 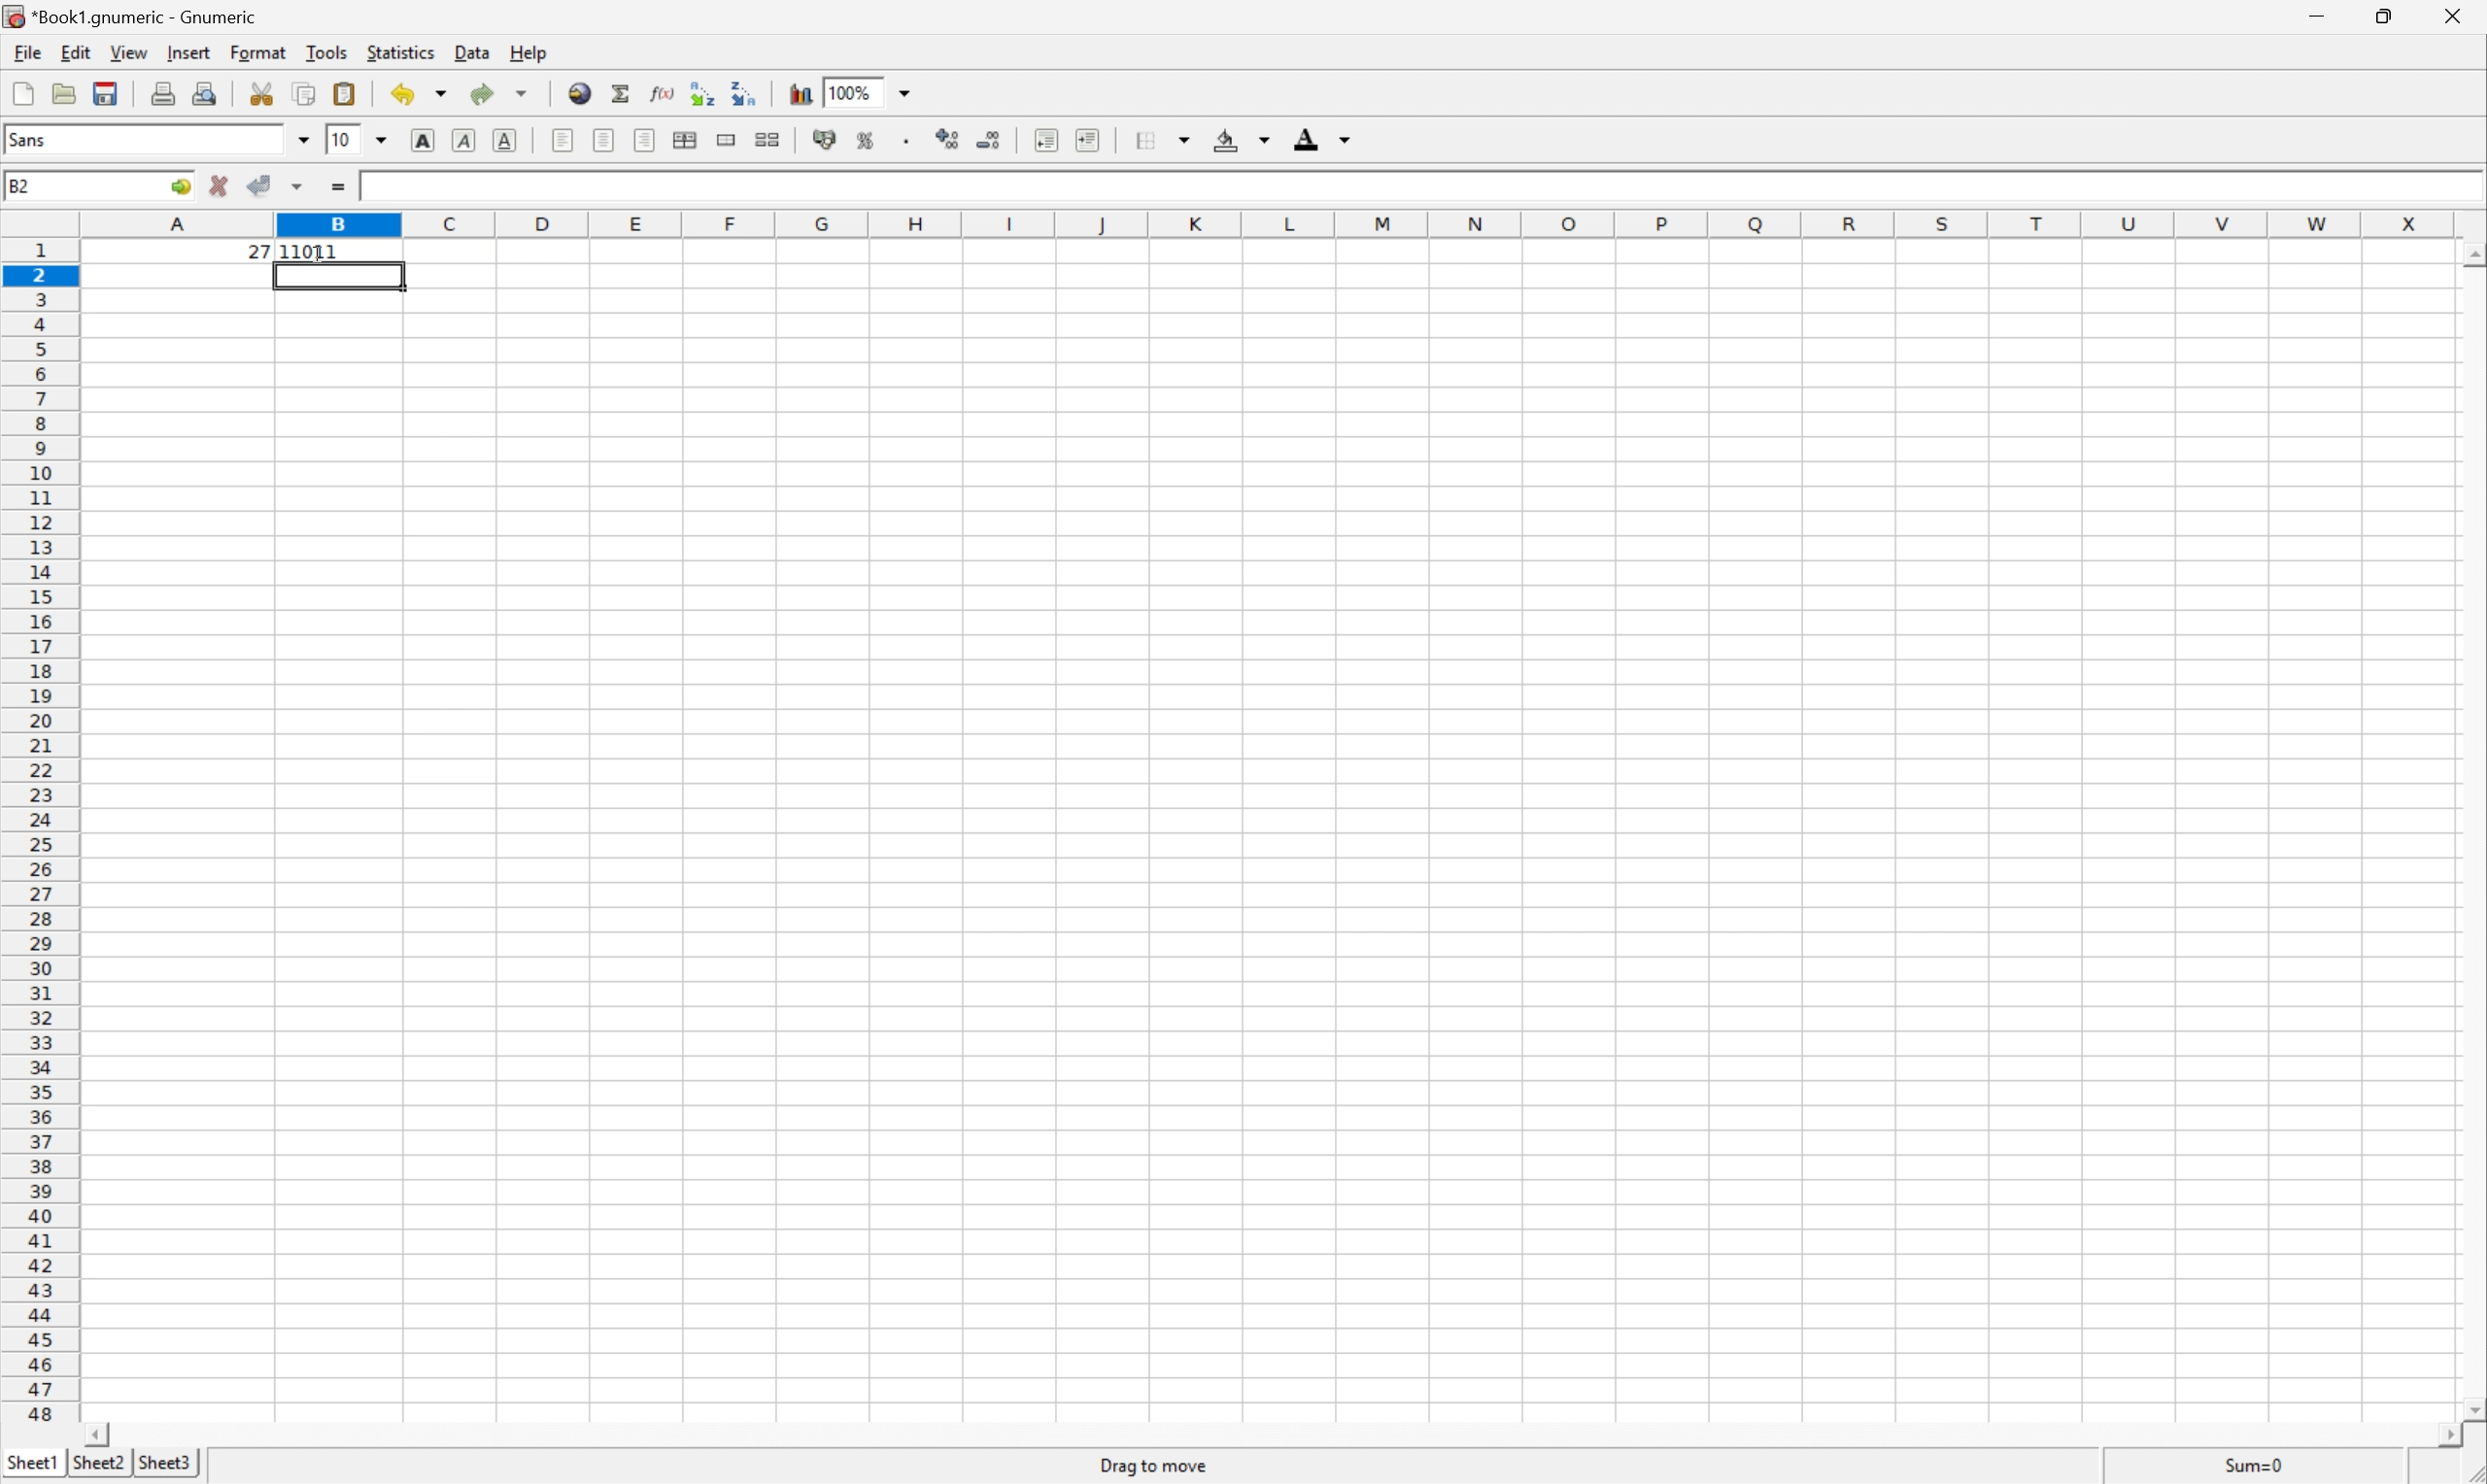 I want to click on Underline, so click(x=505, y=143).